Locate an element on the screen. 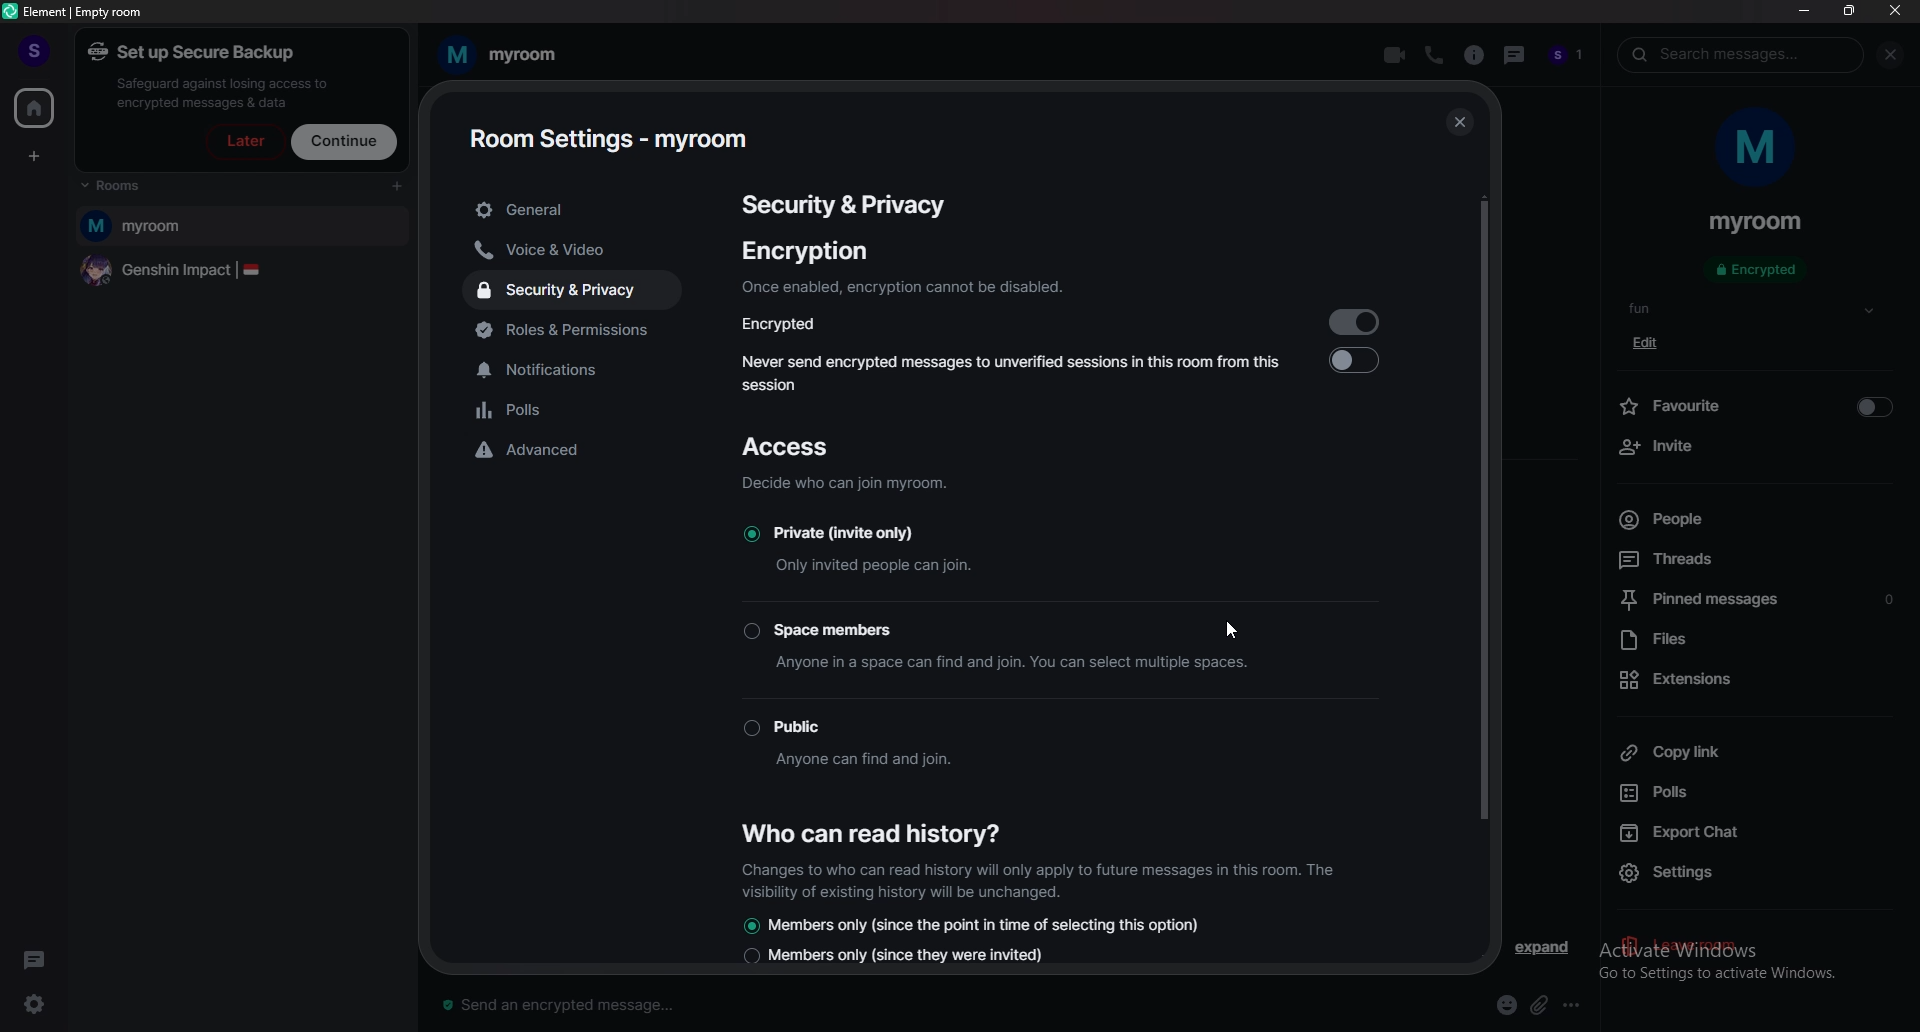 This screenshot has width=1920, height=1032. my room is located at coordinates (512, 54).